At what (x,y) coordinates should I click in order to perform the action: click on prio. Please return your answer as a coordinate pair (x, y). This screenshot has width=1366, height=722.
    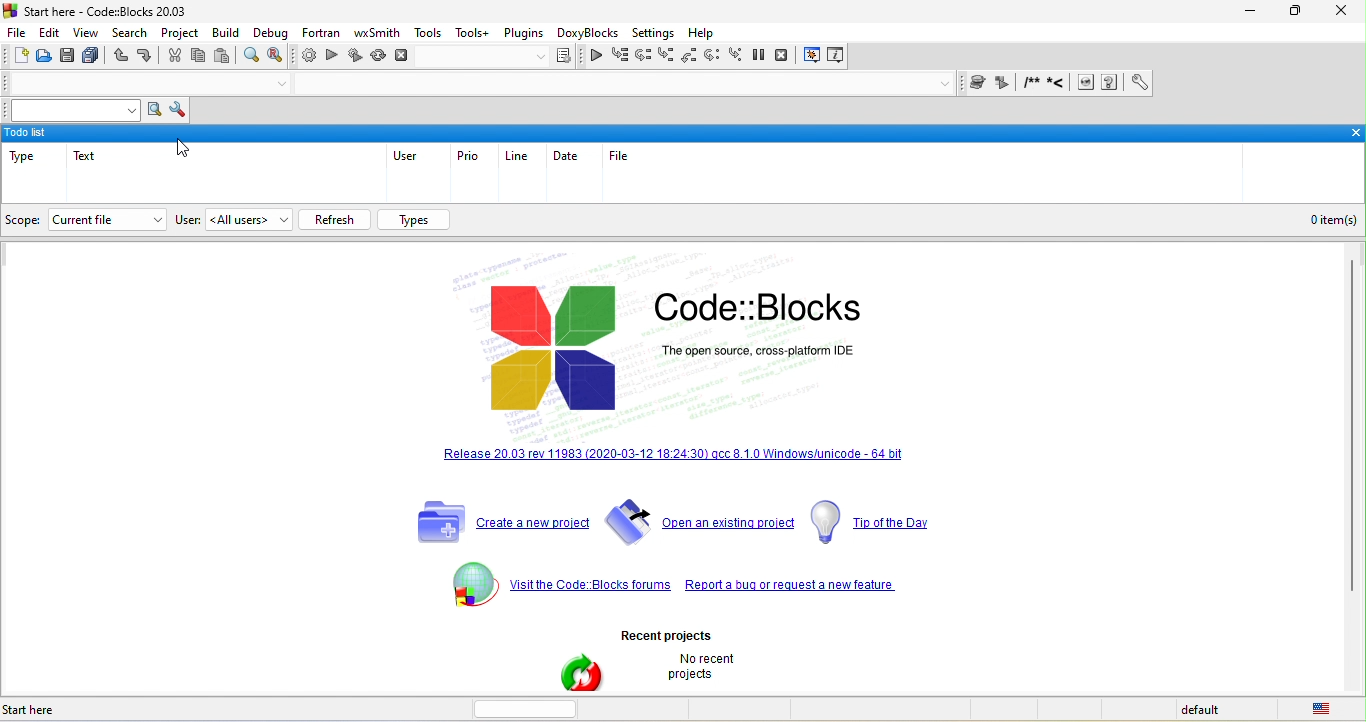
    Looking at the image, I should click on (468, 156).